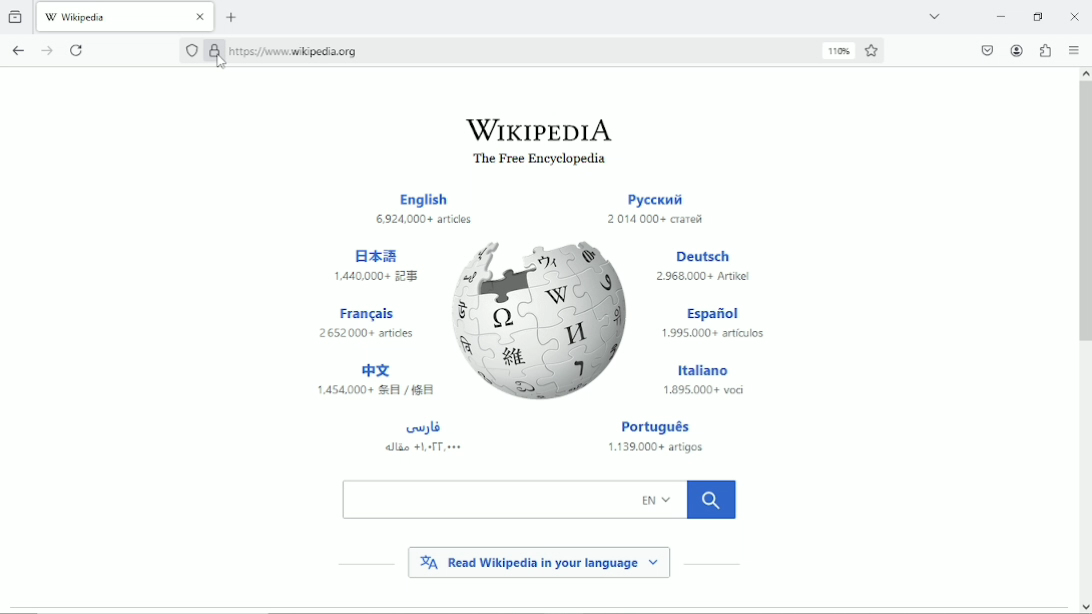 Image resolution: width=1092 pixels, height=614 pixels. I want to click on “The Free Encyclopedia, so click(535, 160).